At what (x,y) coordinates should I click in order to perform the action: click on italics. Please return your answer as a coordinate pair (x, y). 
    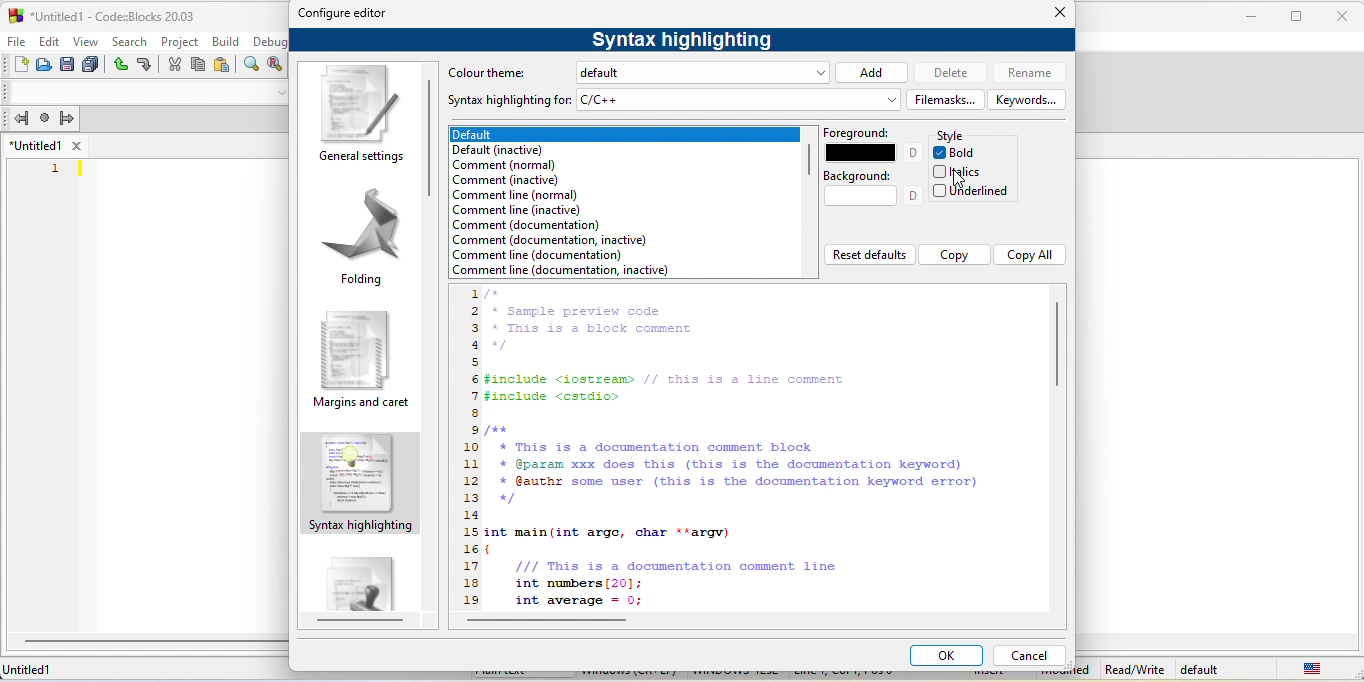
    Looking at the image, I should click on (961, 171).